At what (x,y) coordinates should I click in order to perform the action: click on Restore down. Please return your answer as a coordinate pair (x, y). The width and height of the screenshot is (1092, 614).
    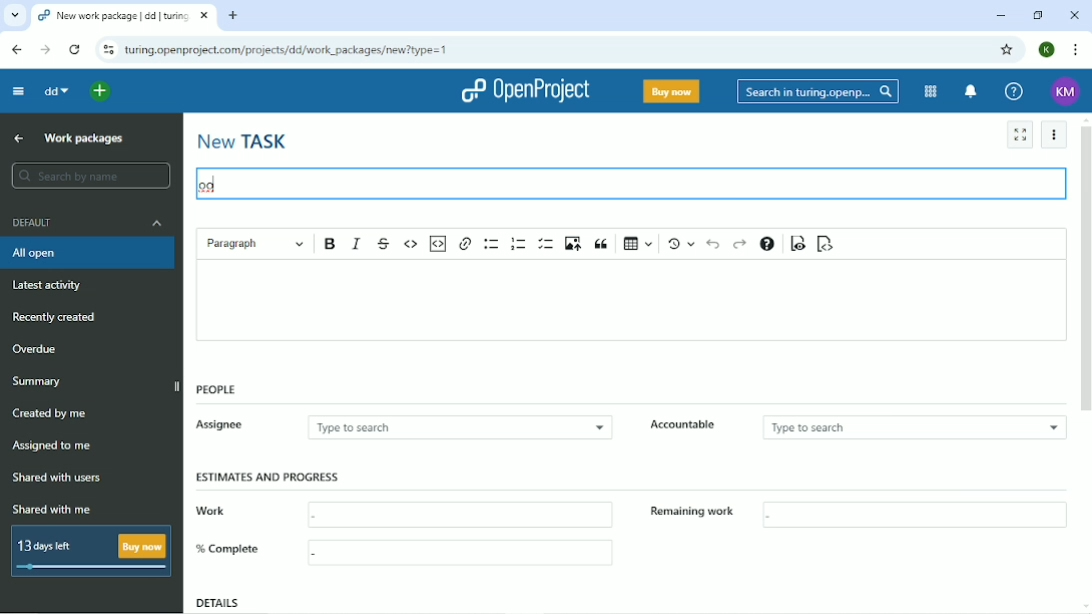
    Looking at the image, I should click on (1039, 15).